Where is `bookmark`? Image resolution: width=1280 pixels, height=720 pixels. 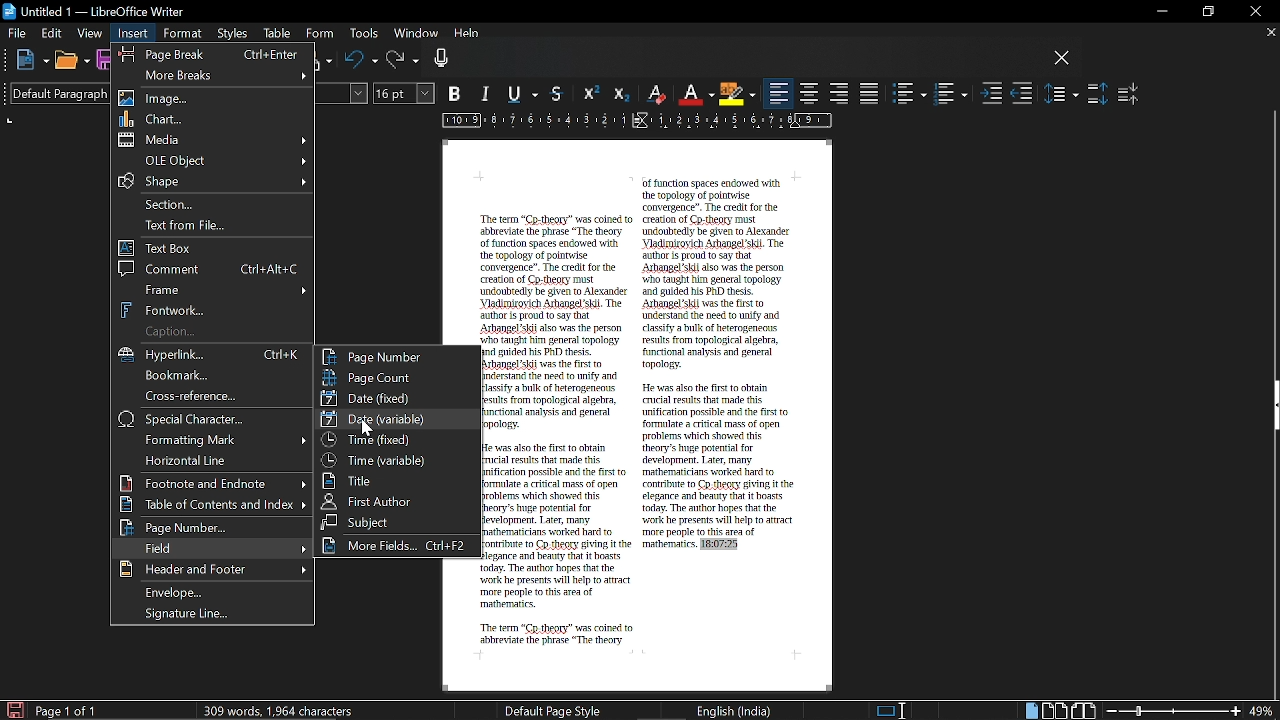 bookmark is located at coordinates (214, 376).